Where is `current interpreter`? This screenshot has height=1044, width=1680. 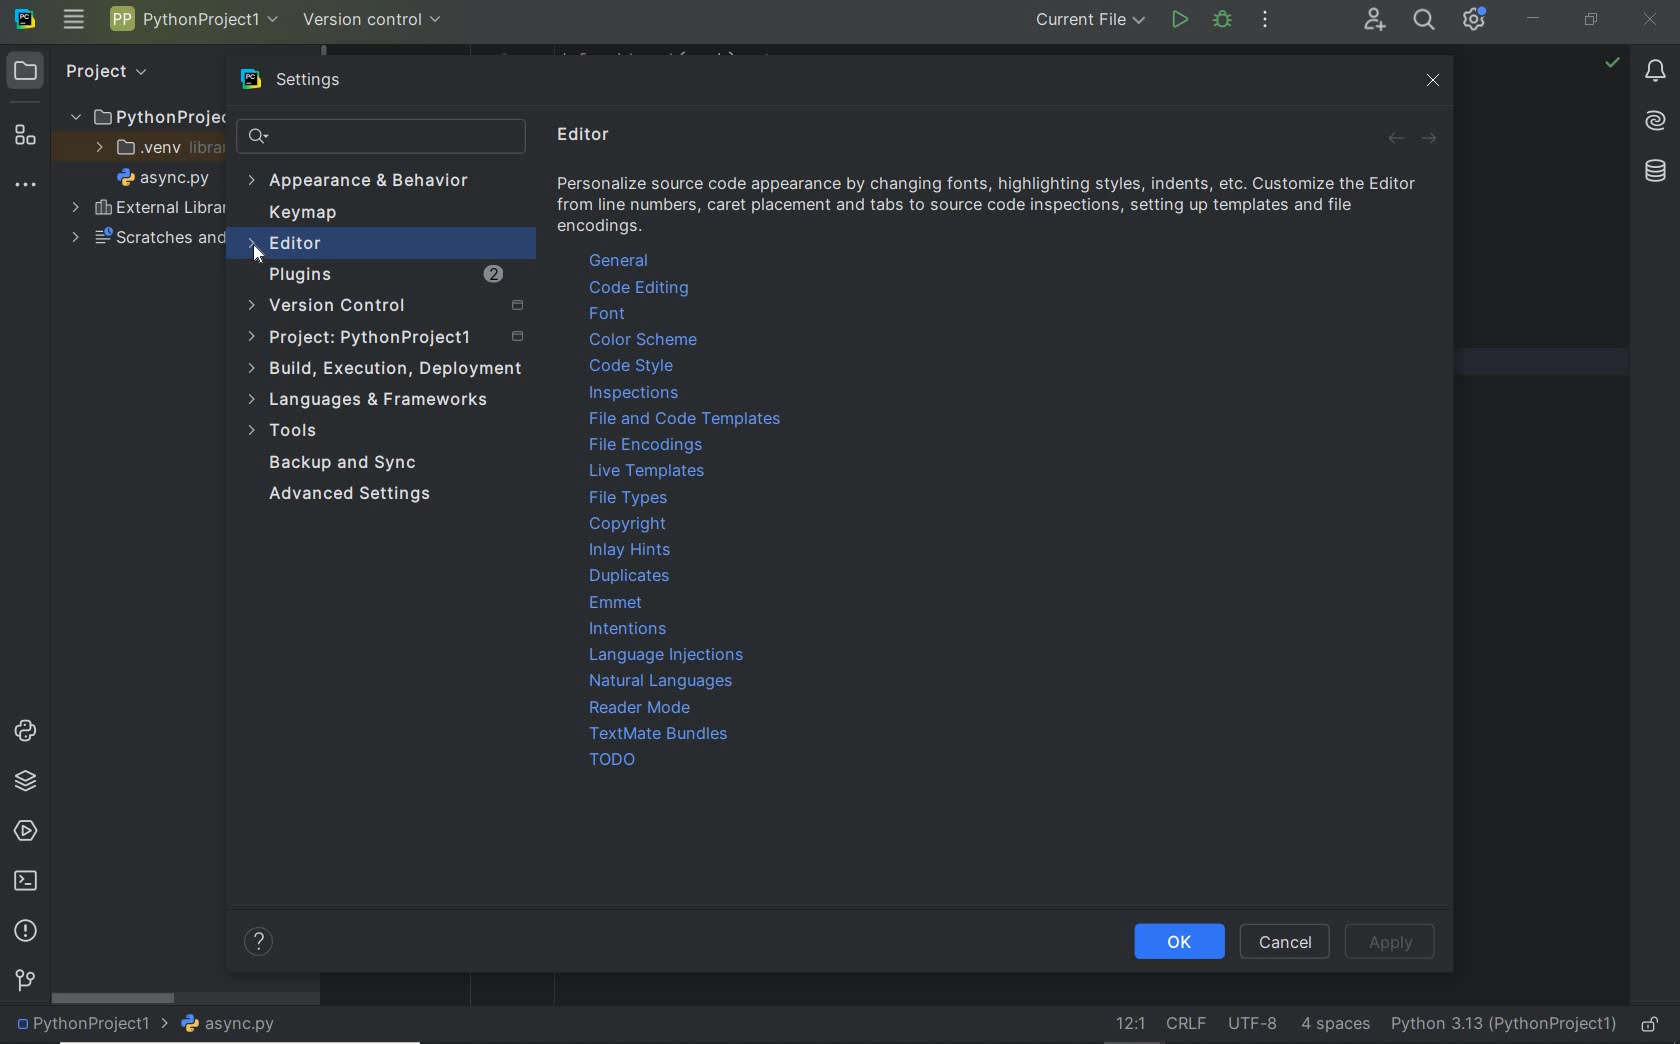
current interpreter is located at coordinates (1502, 1022).